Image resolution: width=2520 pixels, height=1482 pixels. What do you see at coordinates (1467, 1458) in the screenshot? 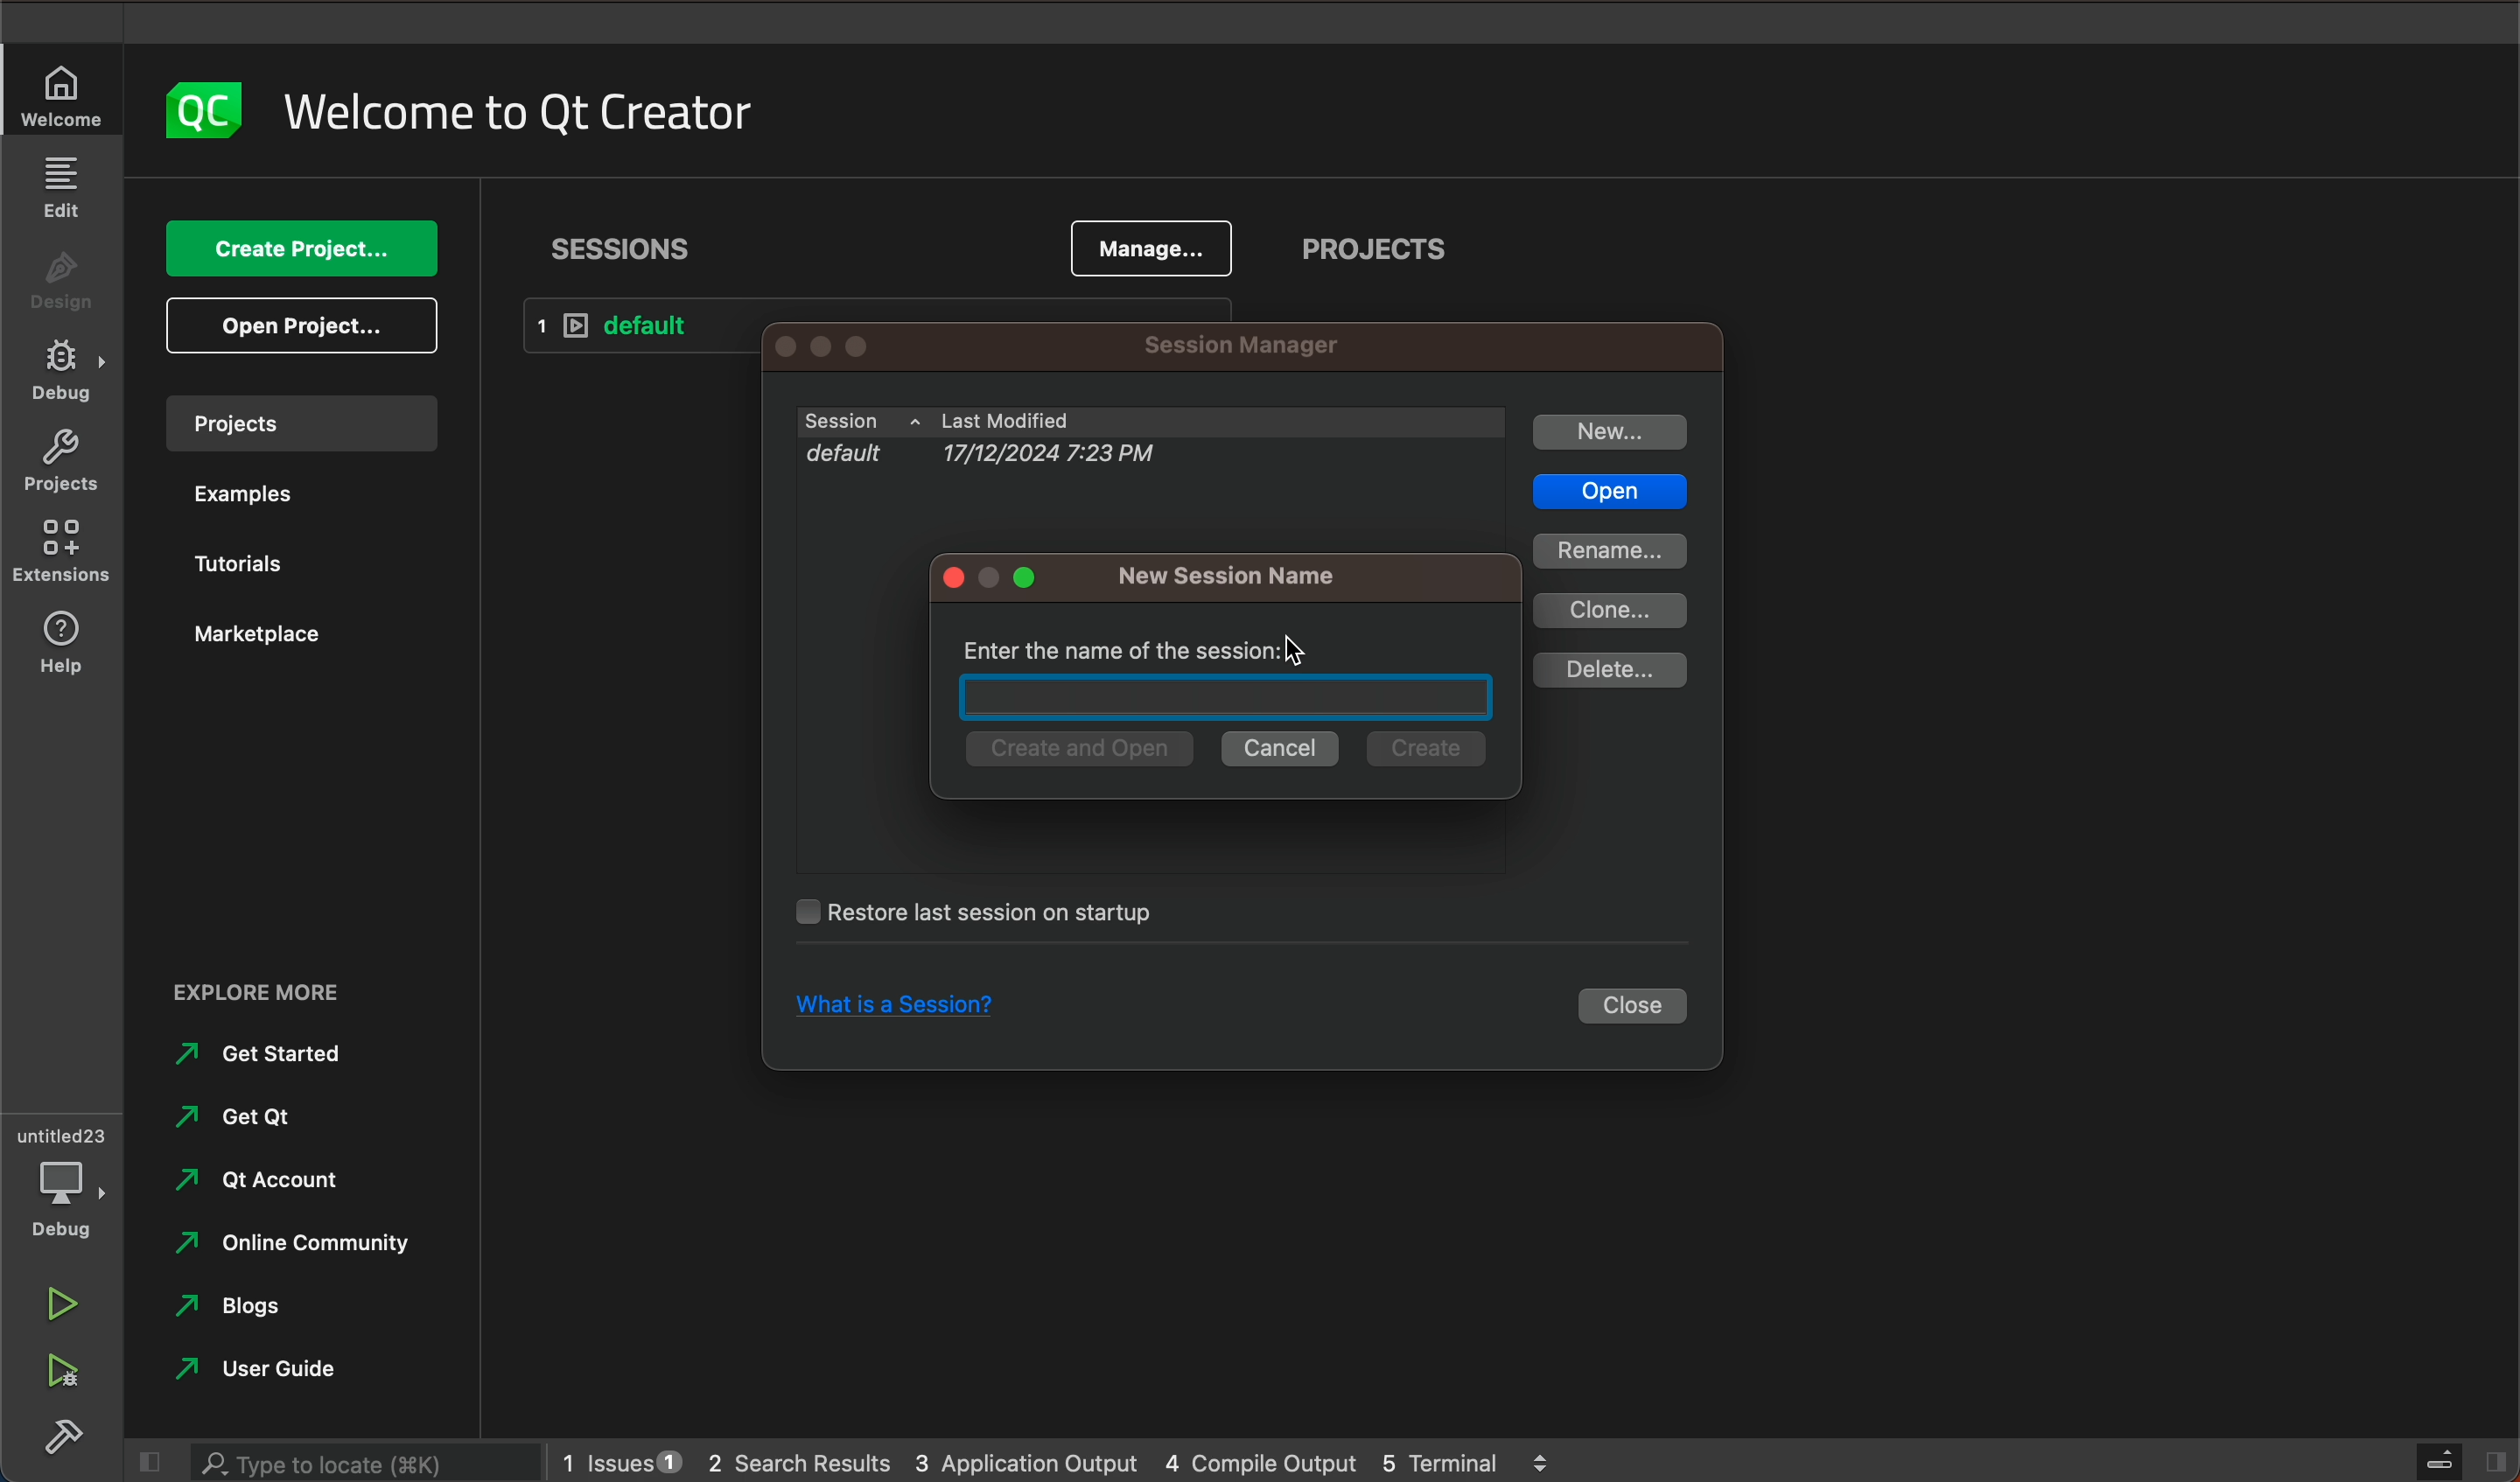
I see `terminal` at bounding box center [1467, 1458].